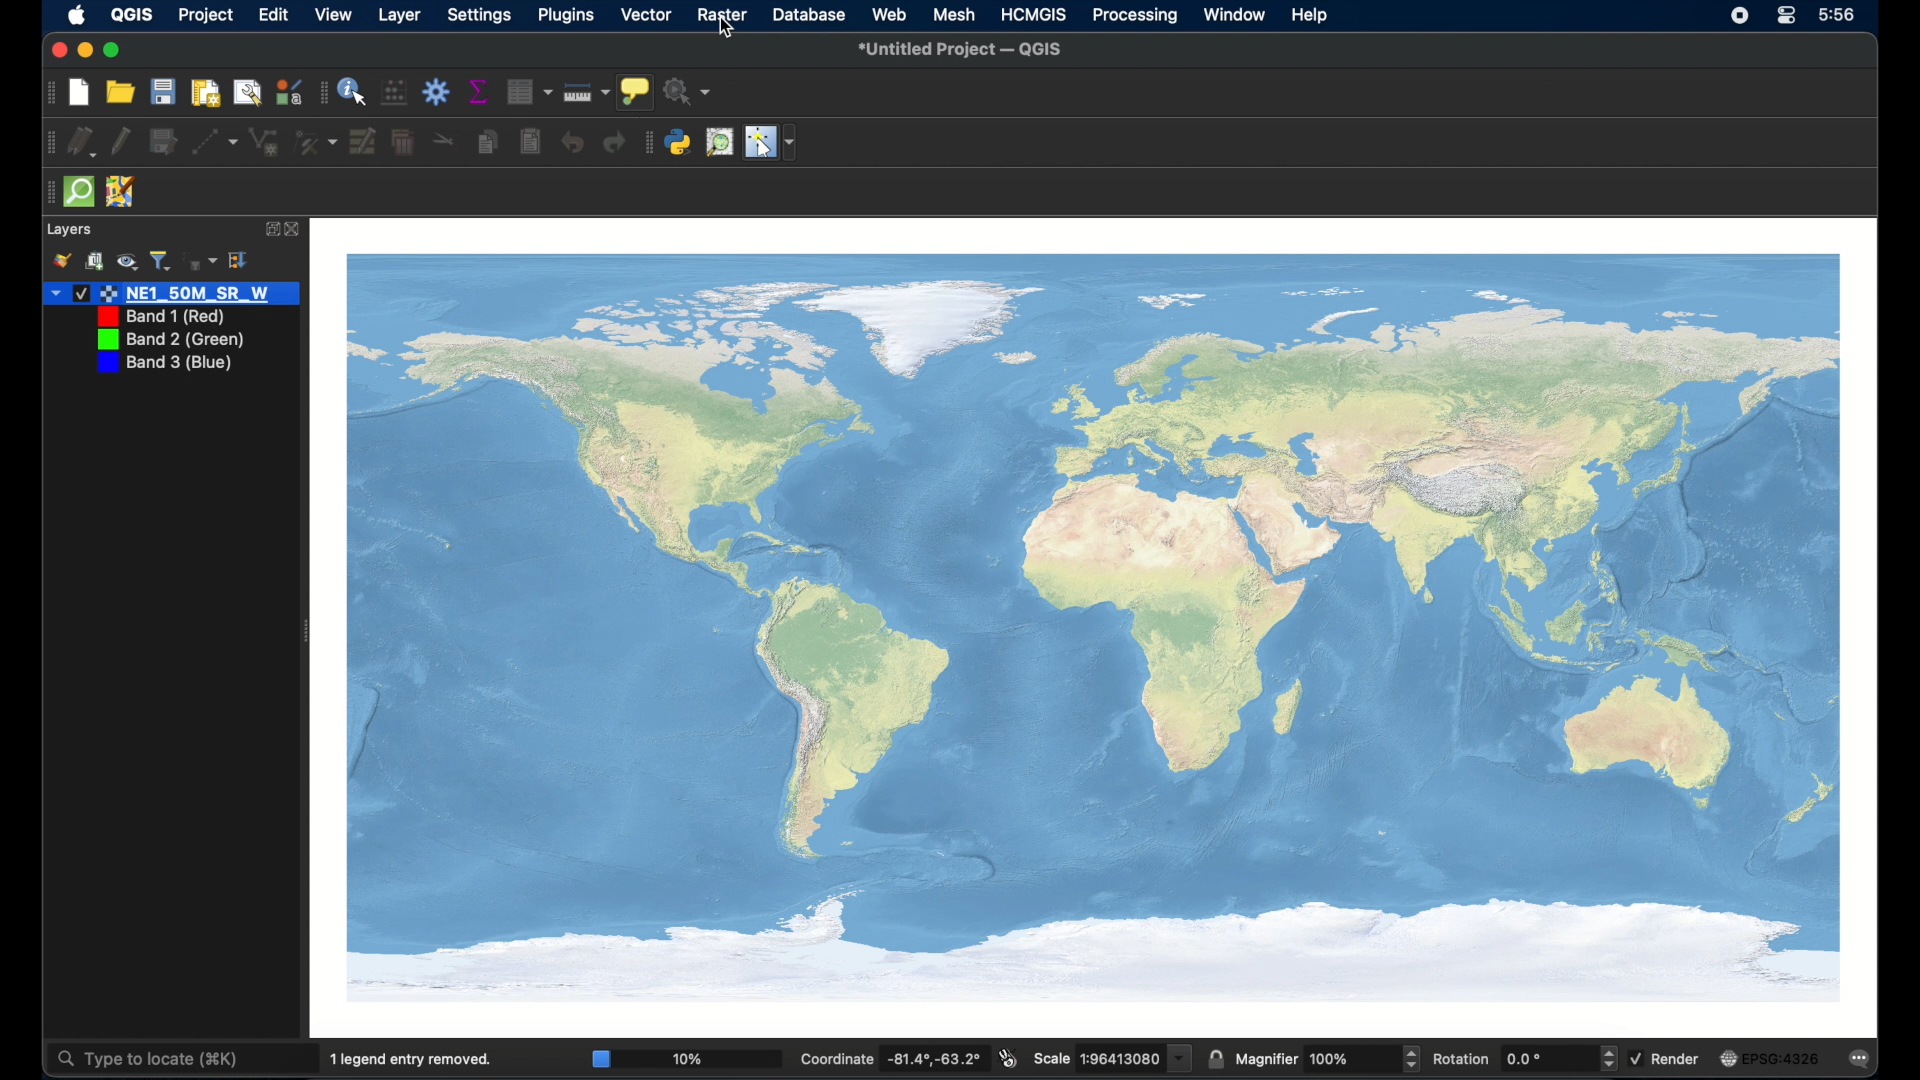 The image size is (1920, 1080). What do you see at coordinates (171, 294) in the screenshot?
I see `layer1` at bounding box center [171, 294].